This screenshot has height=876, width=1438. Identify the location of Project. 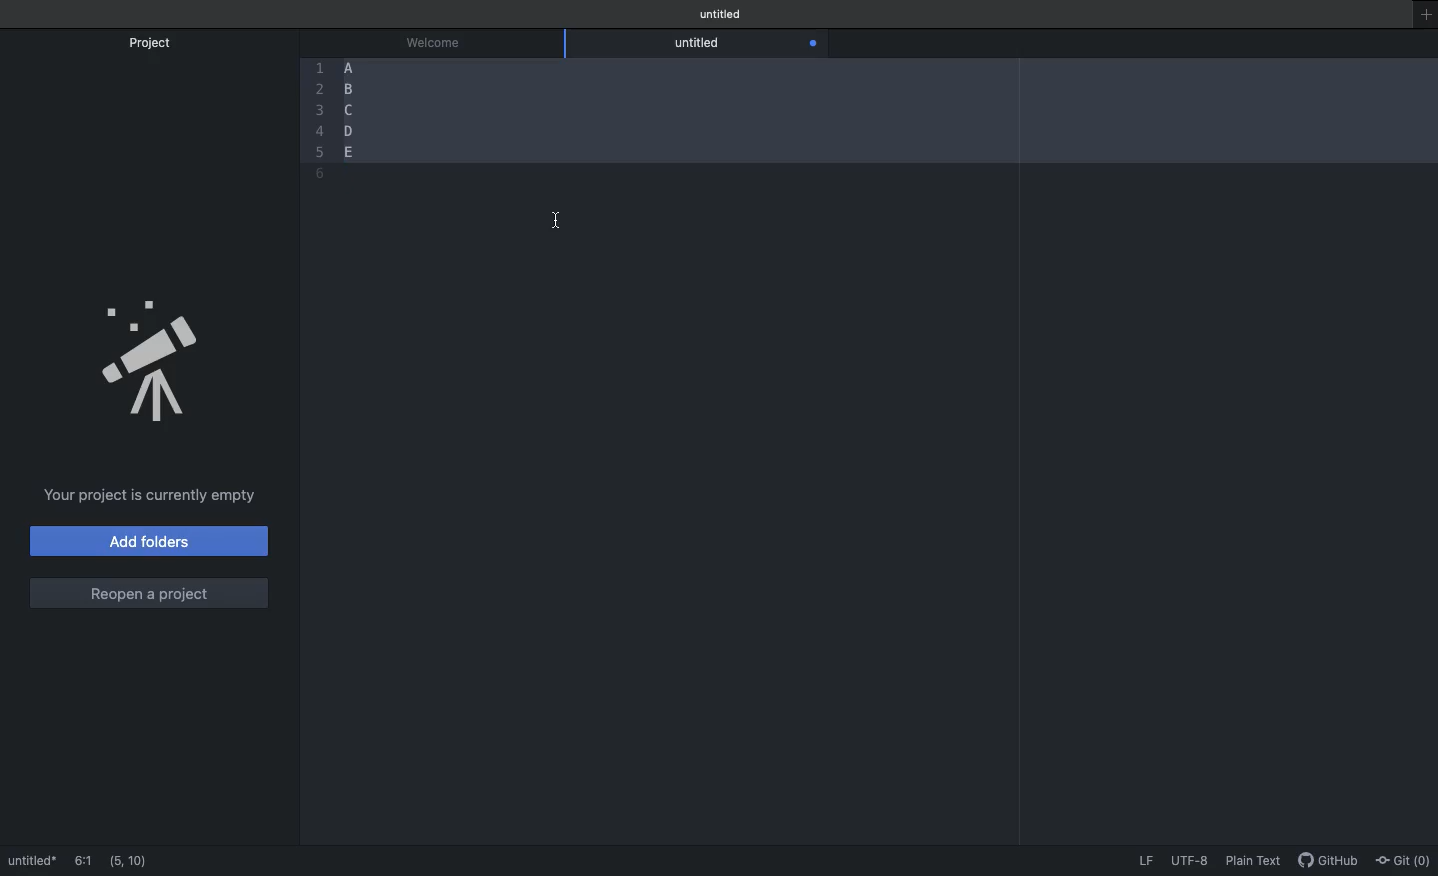
(158, 43).